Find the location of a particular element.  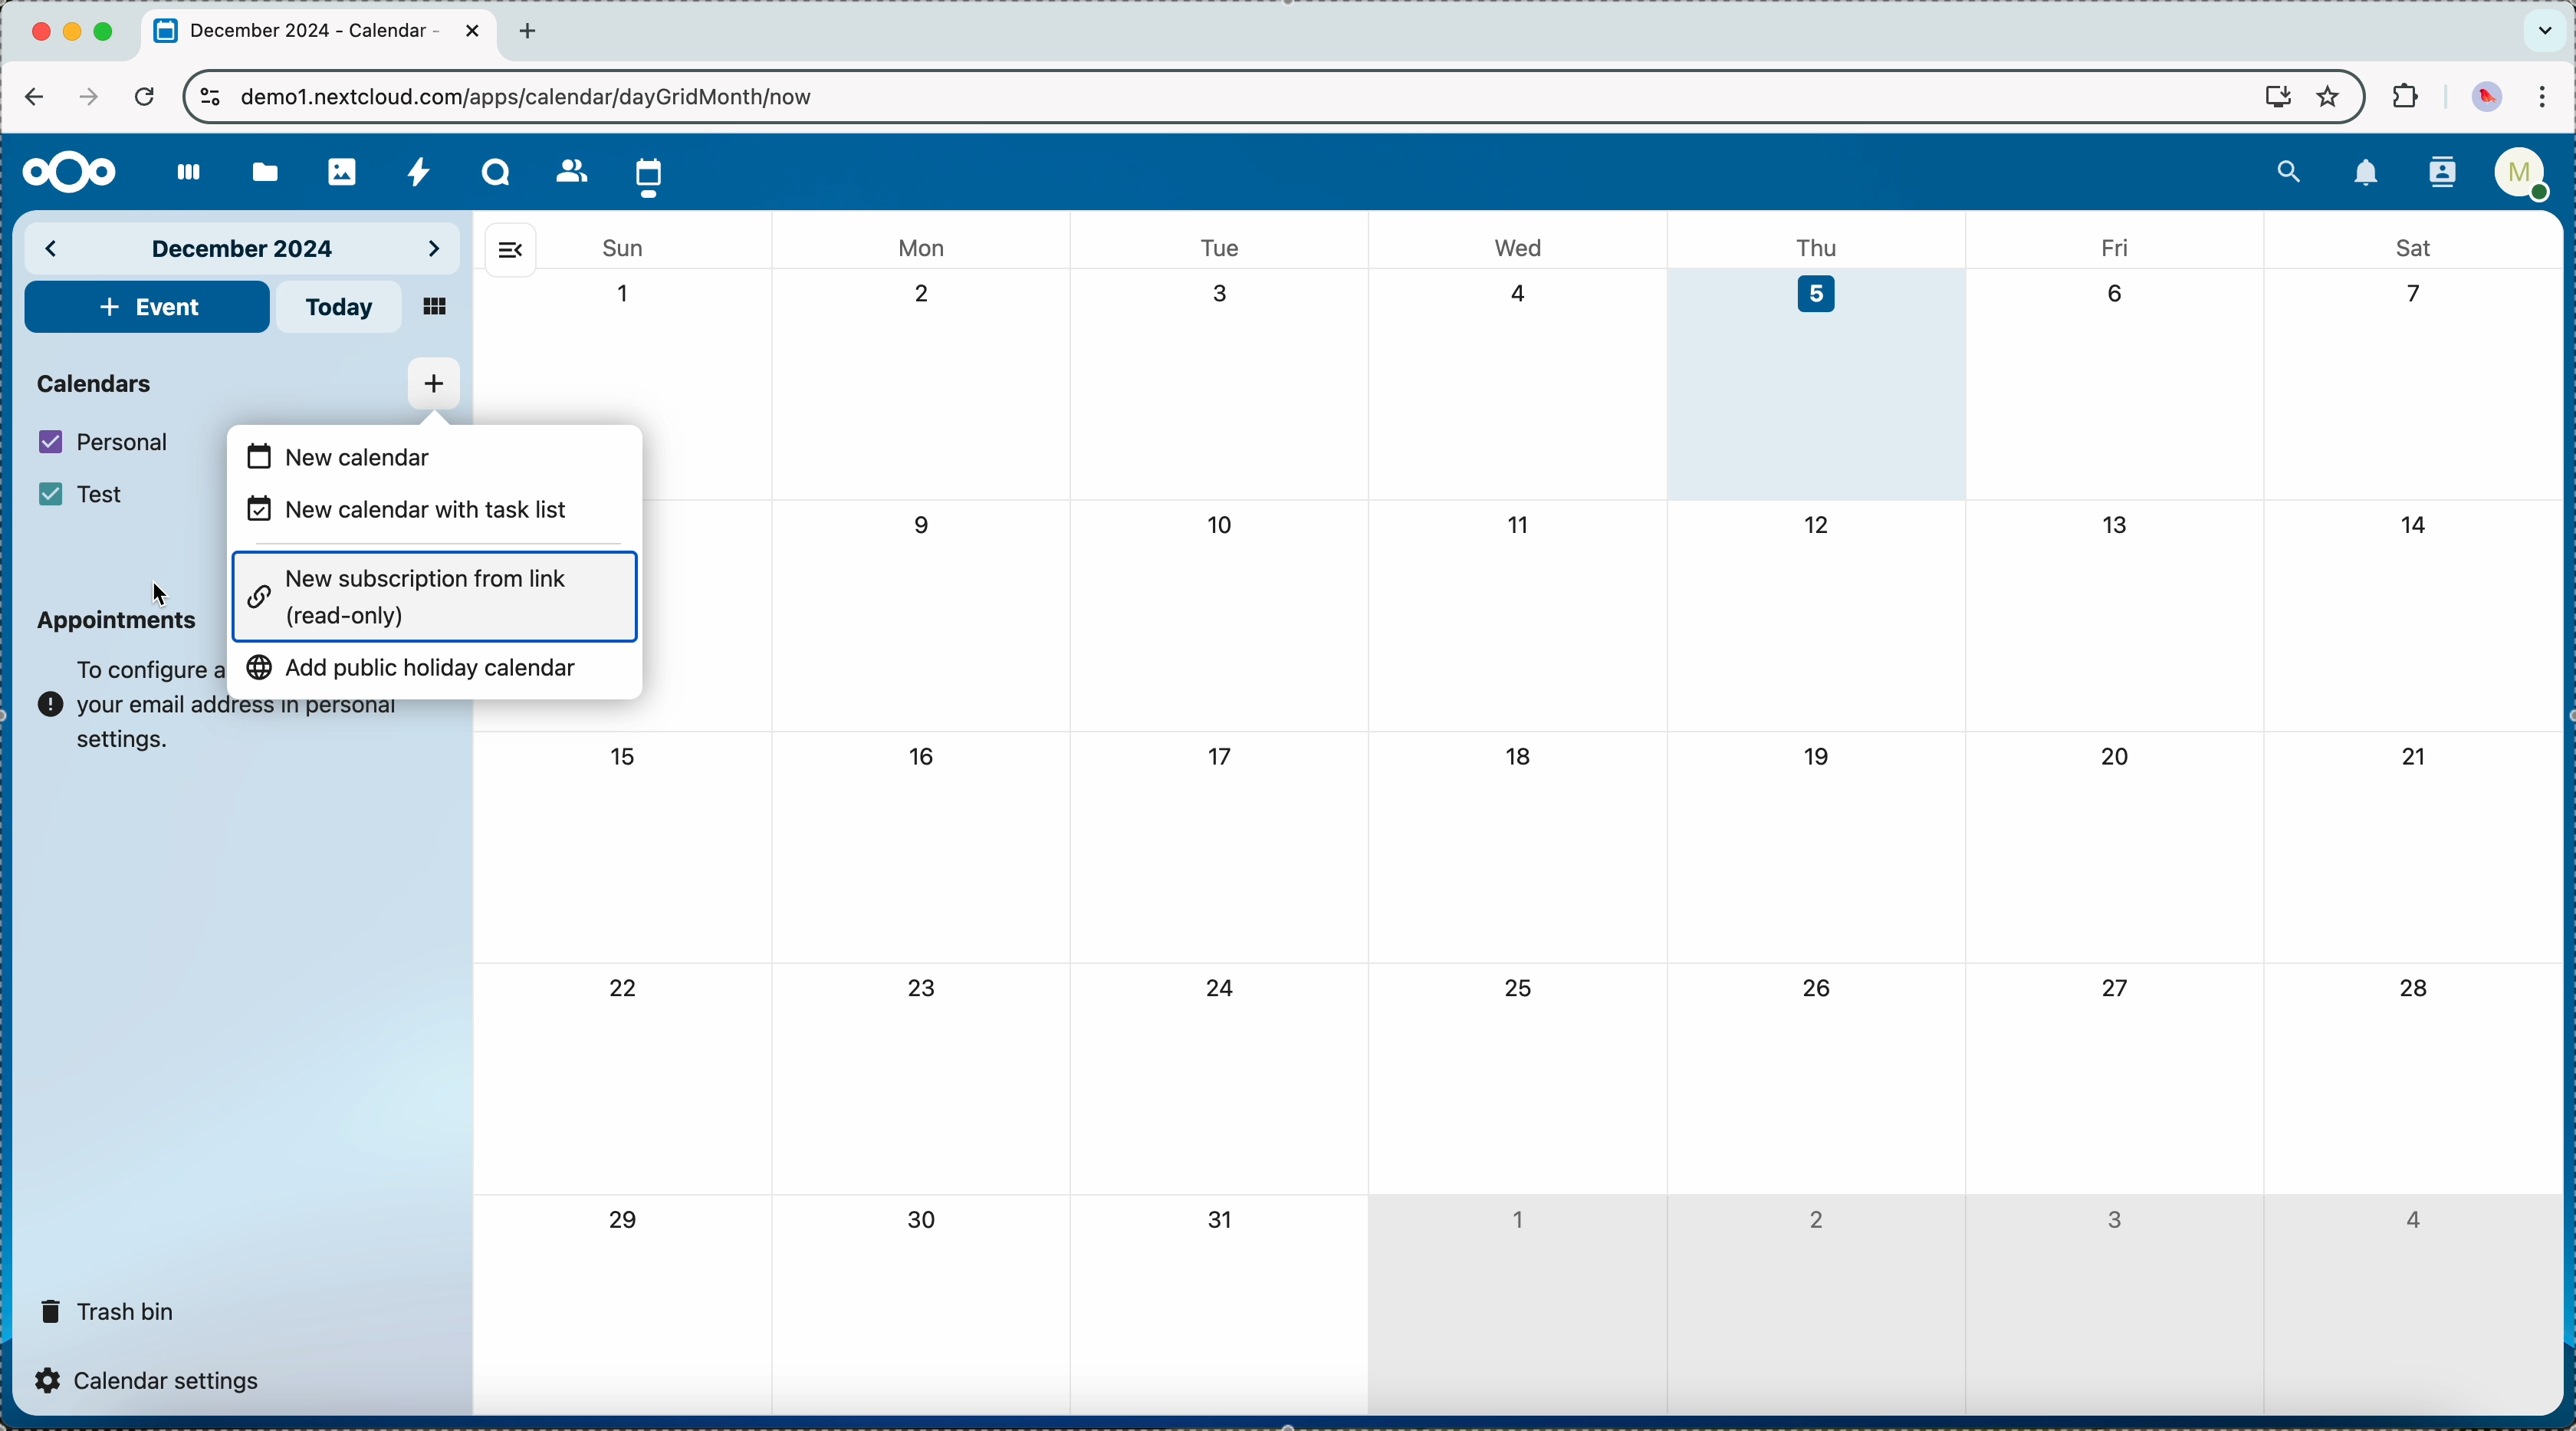

9 is located at coordinates (926, 524).